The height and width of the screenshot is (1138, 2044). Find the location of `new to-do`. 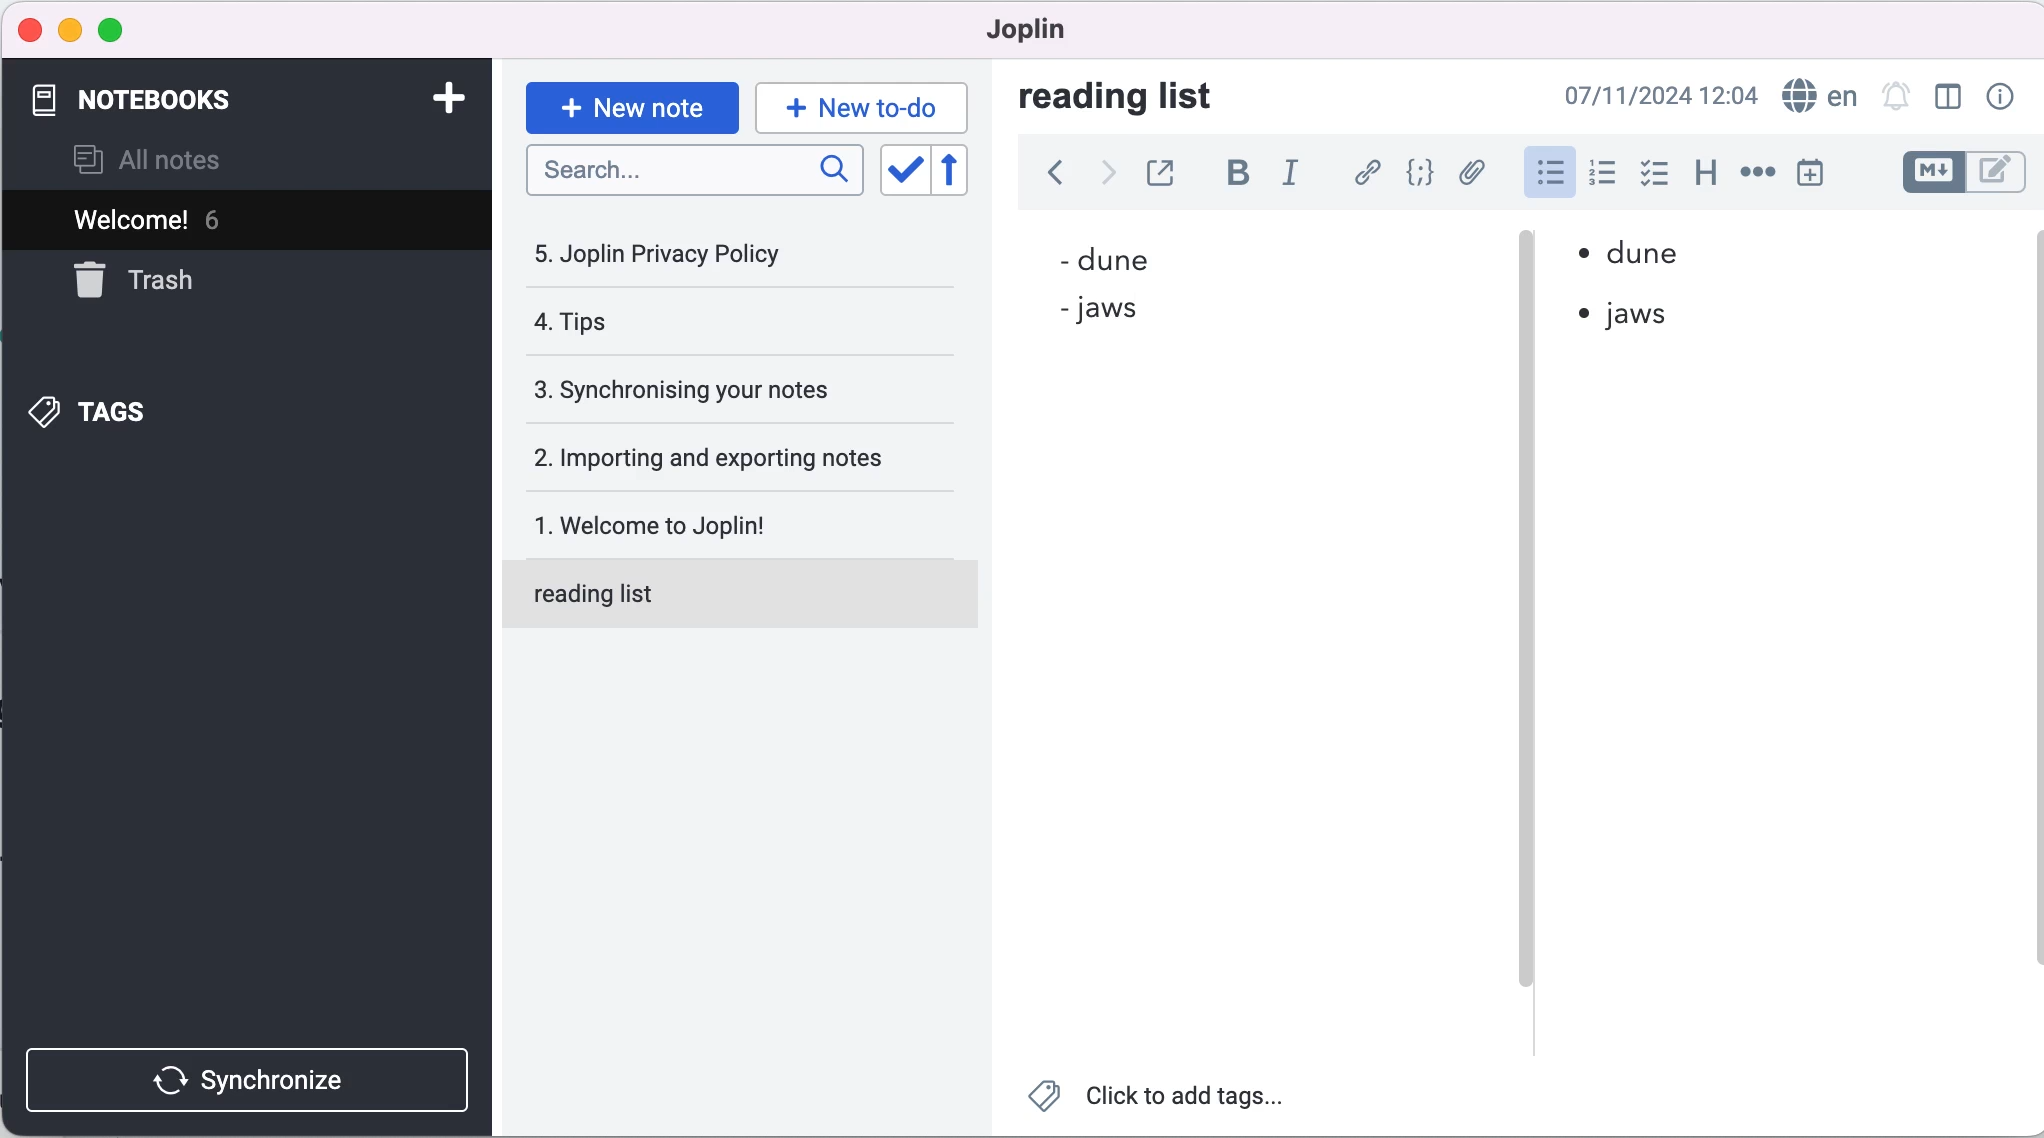

new to-do is located at coordinates (865, 104).